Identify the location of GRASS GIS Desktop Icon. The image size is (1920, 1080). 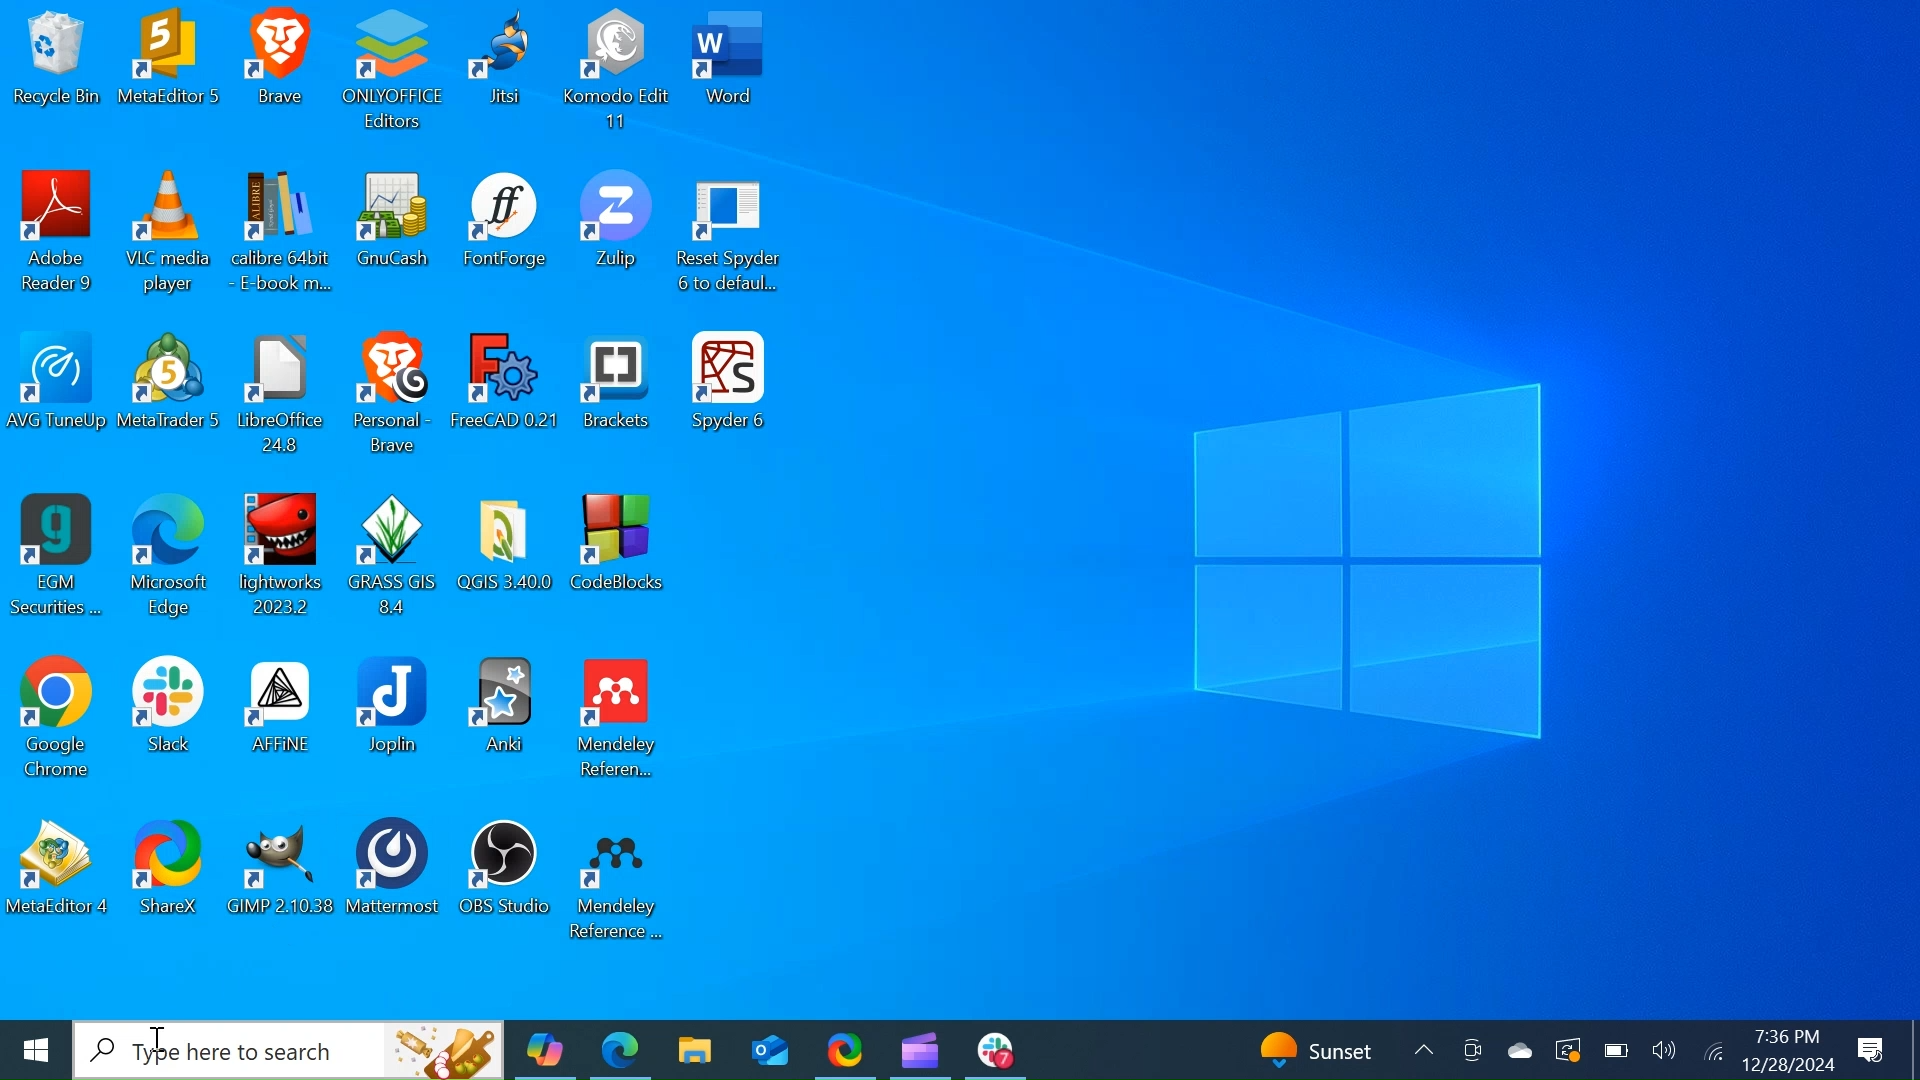
(391, 557).